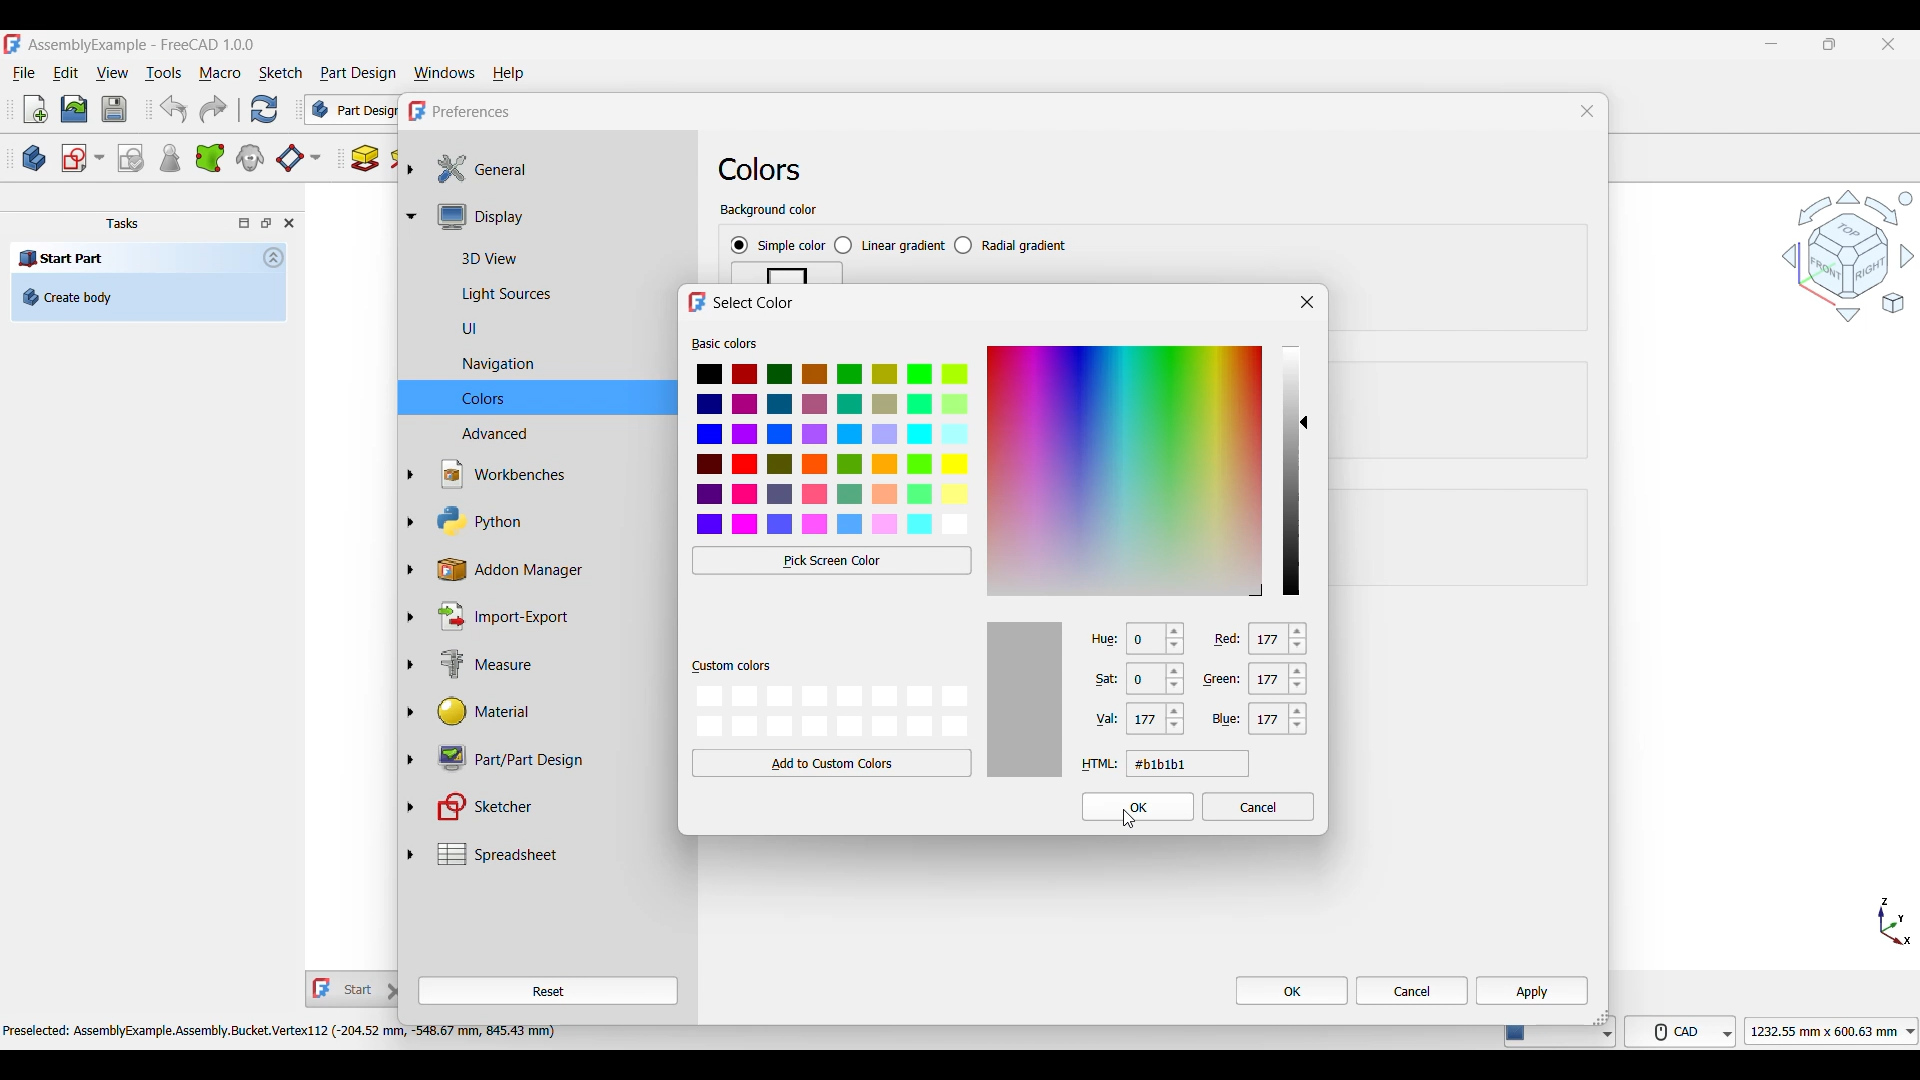 This screenshot has height=1080, width=1920. Describe the element at coordinates (1281, 683) in the screenshot. I see `255` at that location.